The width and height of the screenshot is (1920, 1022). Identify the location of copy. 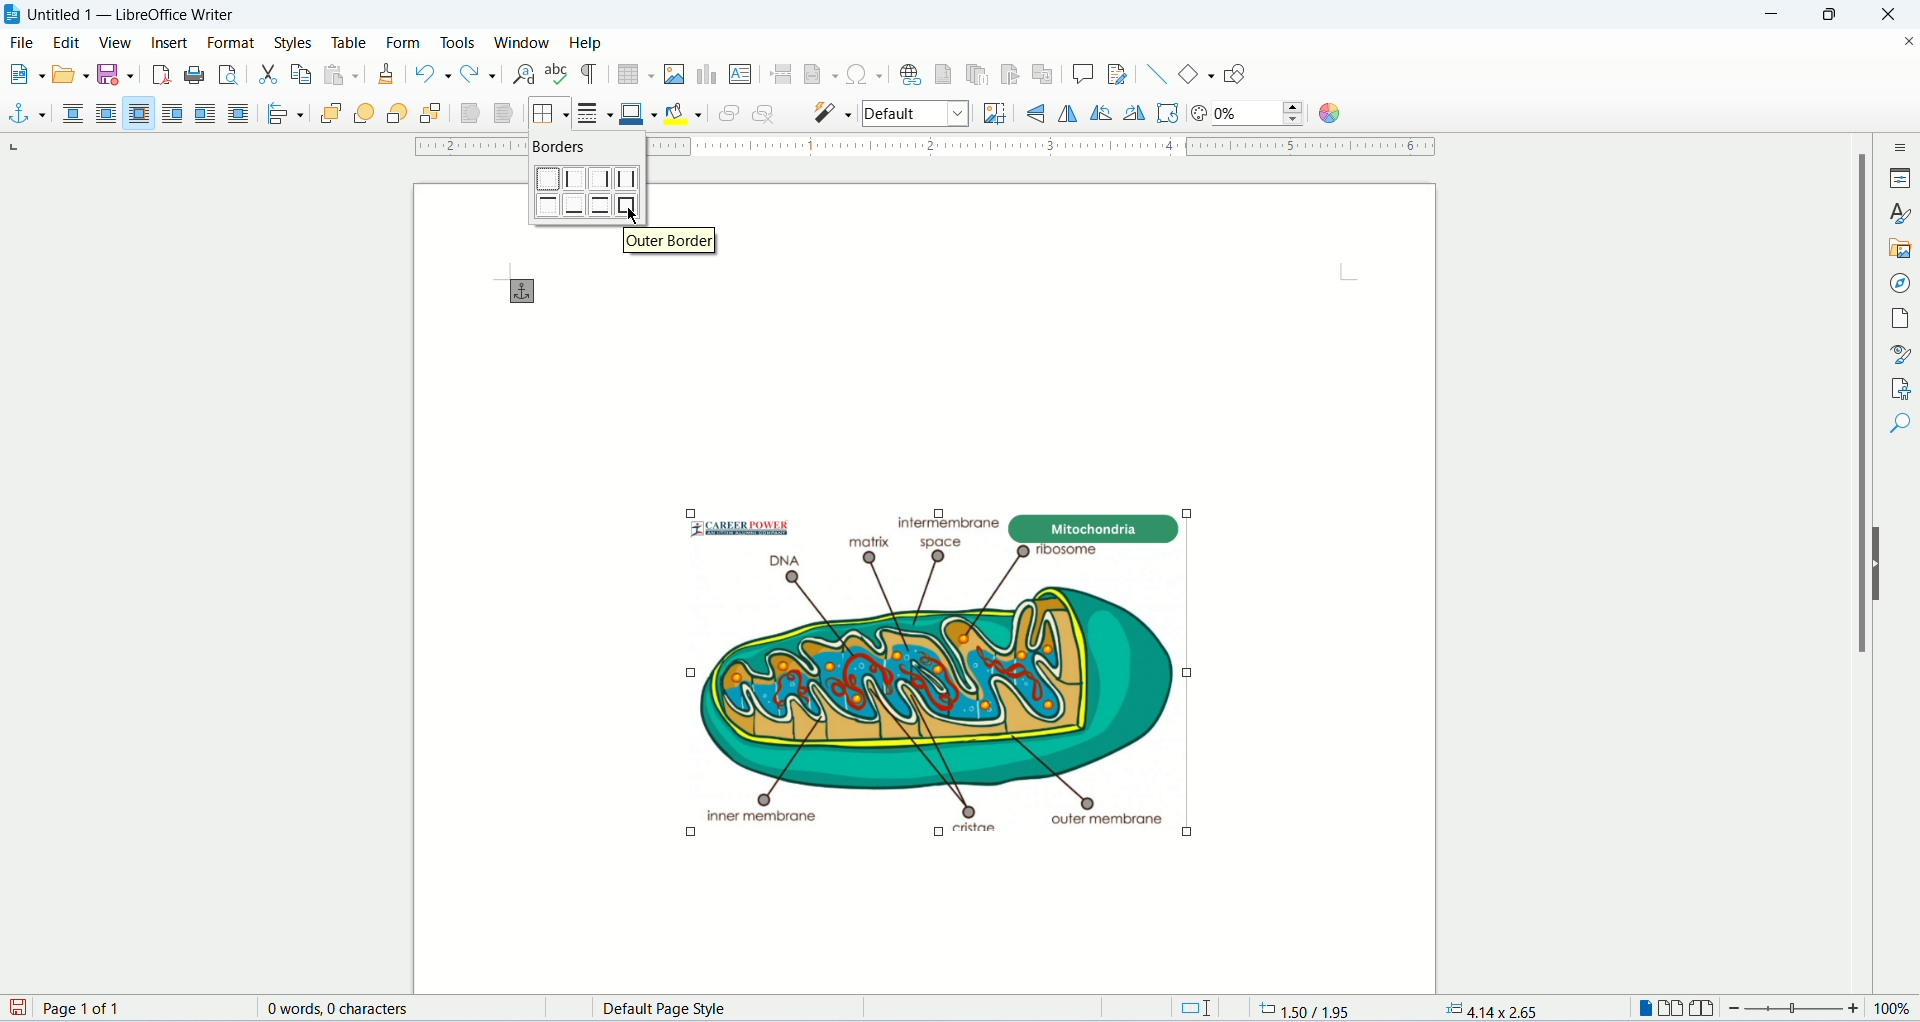
(301, 74).